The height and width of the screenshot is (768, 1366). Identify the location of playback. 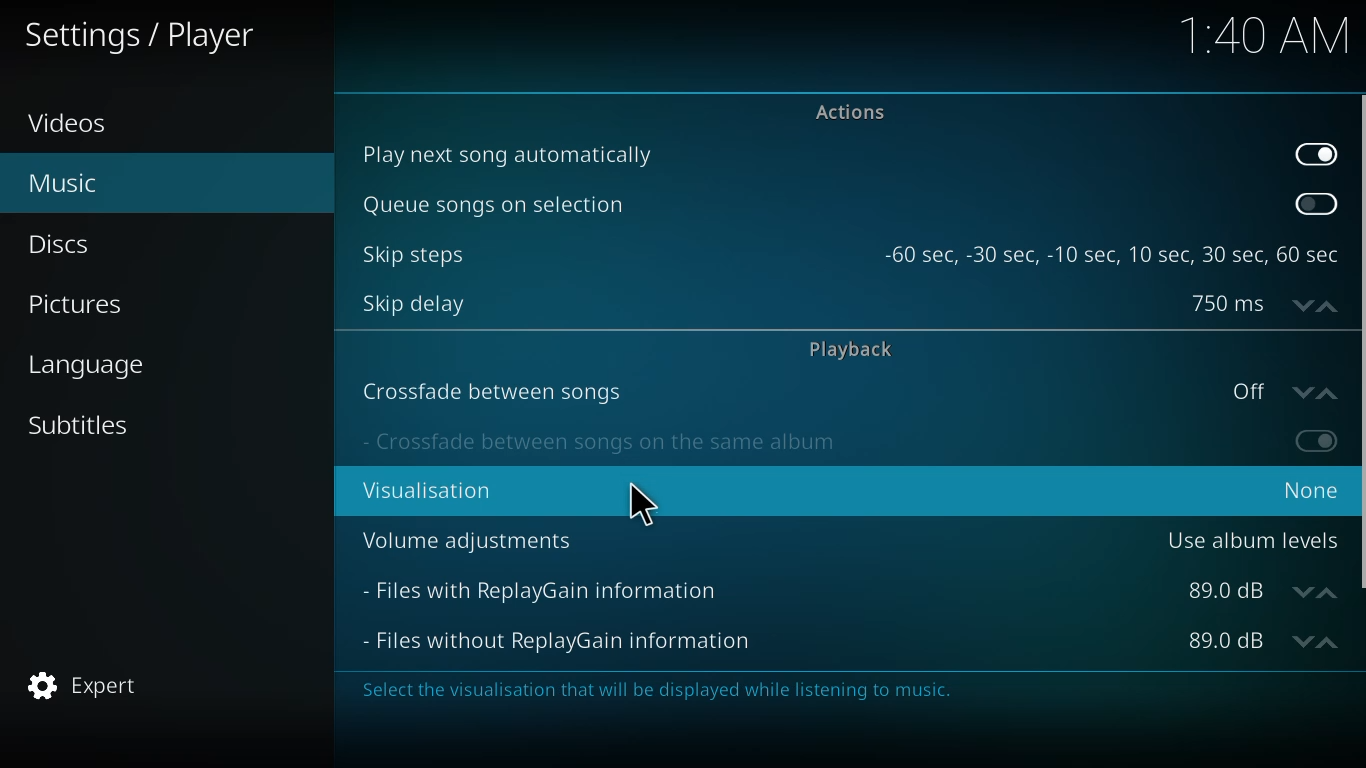
(851, 346).